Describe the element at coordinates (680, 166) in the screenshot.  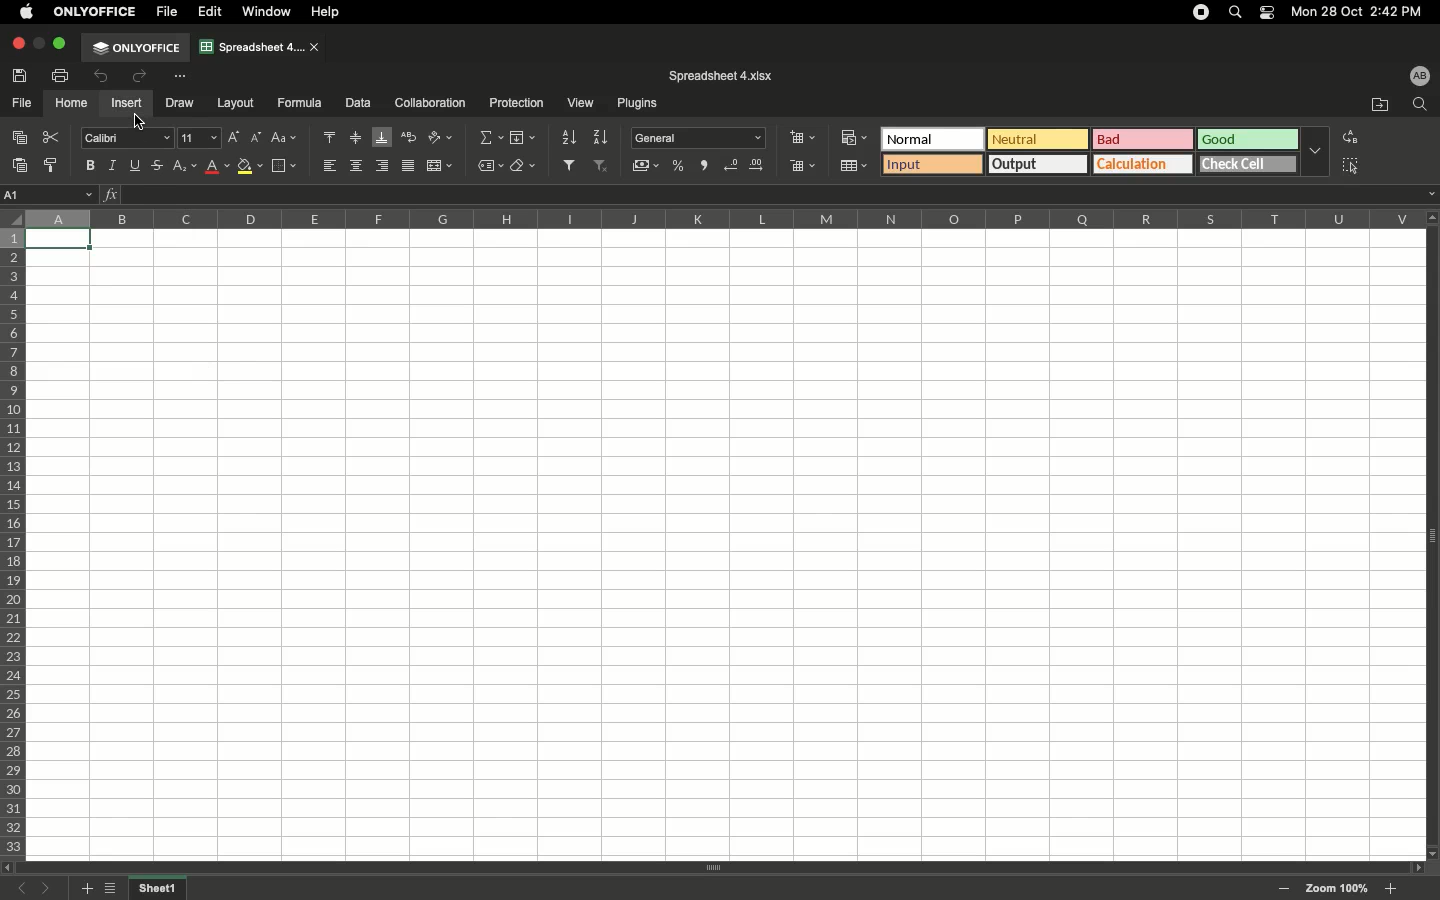
I see `Percent style` at that location.